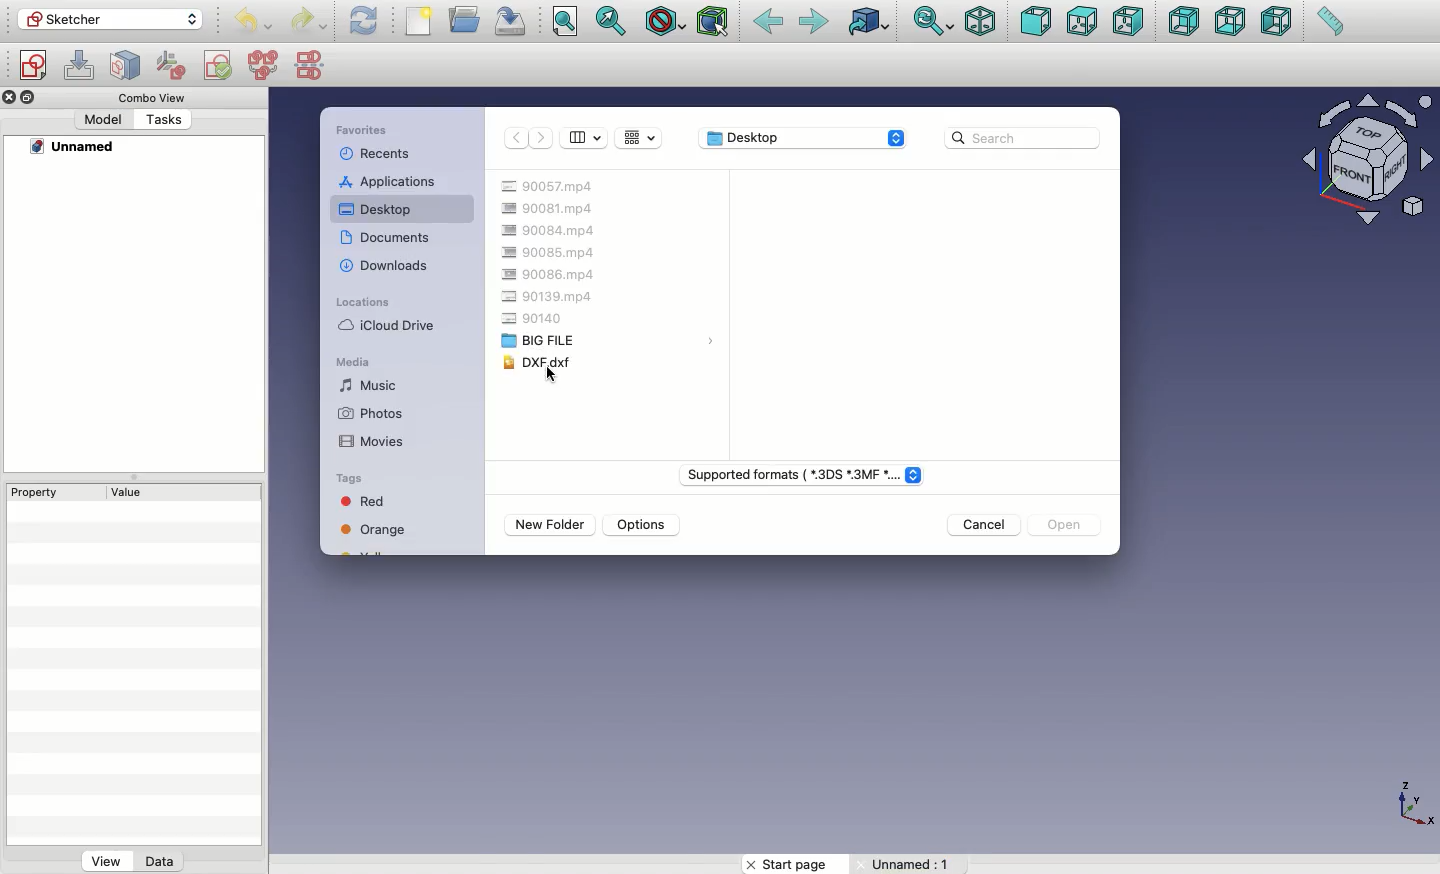  What do you see at coordinates (587, 137) in the screenshot?
I see `View` at bounding box center [587, 137].